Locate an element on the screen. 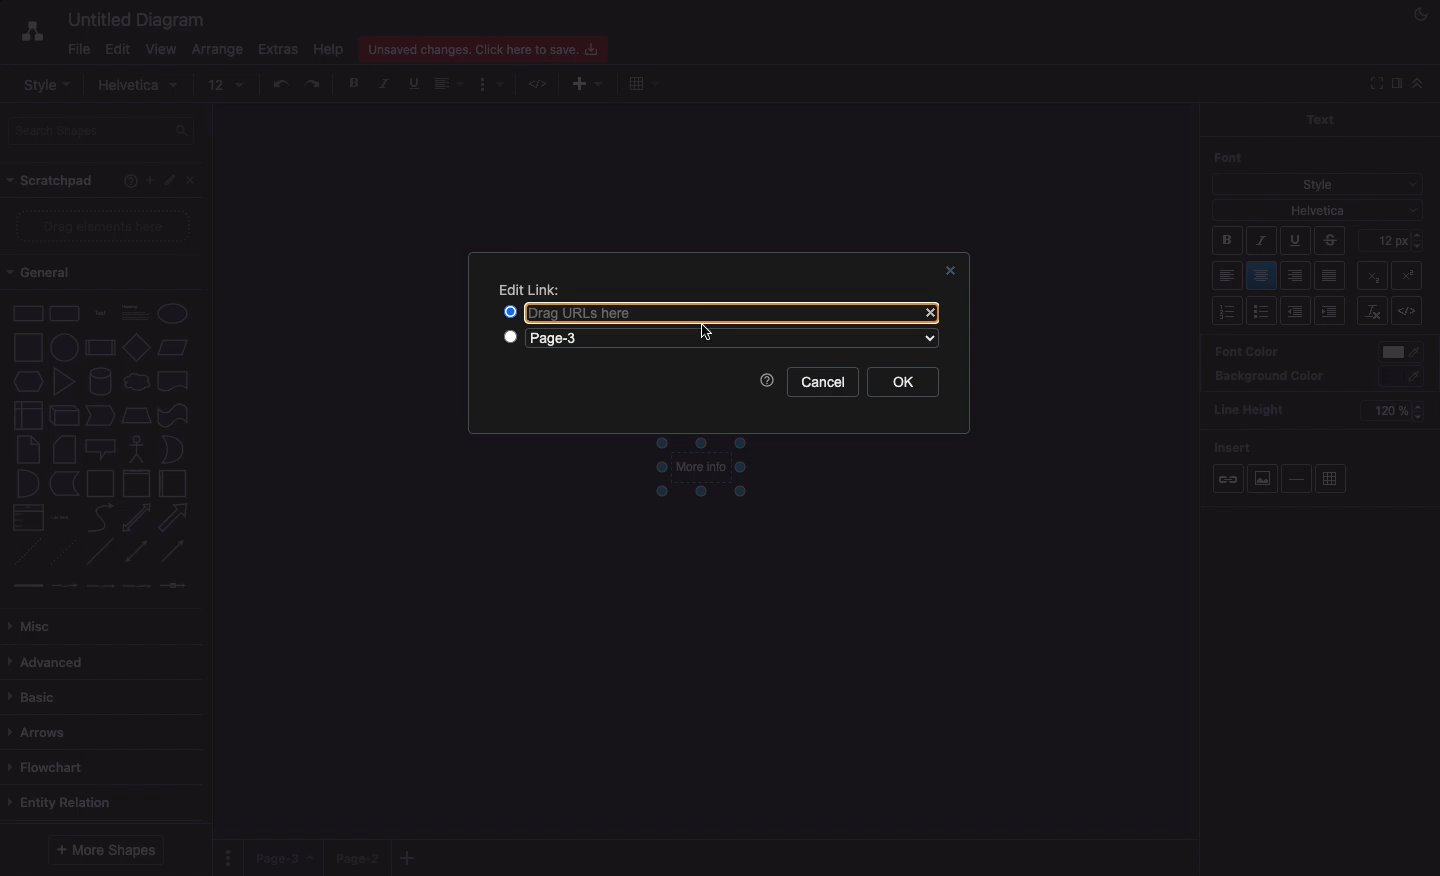 The height and width of the screenshot is (876, 1440). text is located at coordinates (101, 315).